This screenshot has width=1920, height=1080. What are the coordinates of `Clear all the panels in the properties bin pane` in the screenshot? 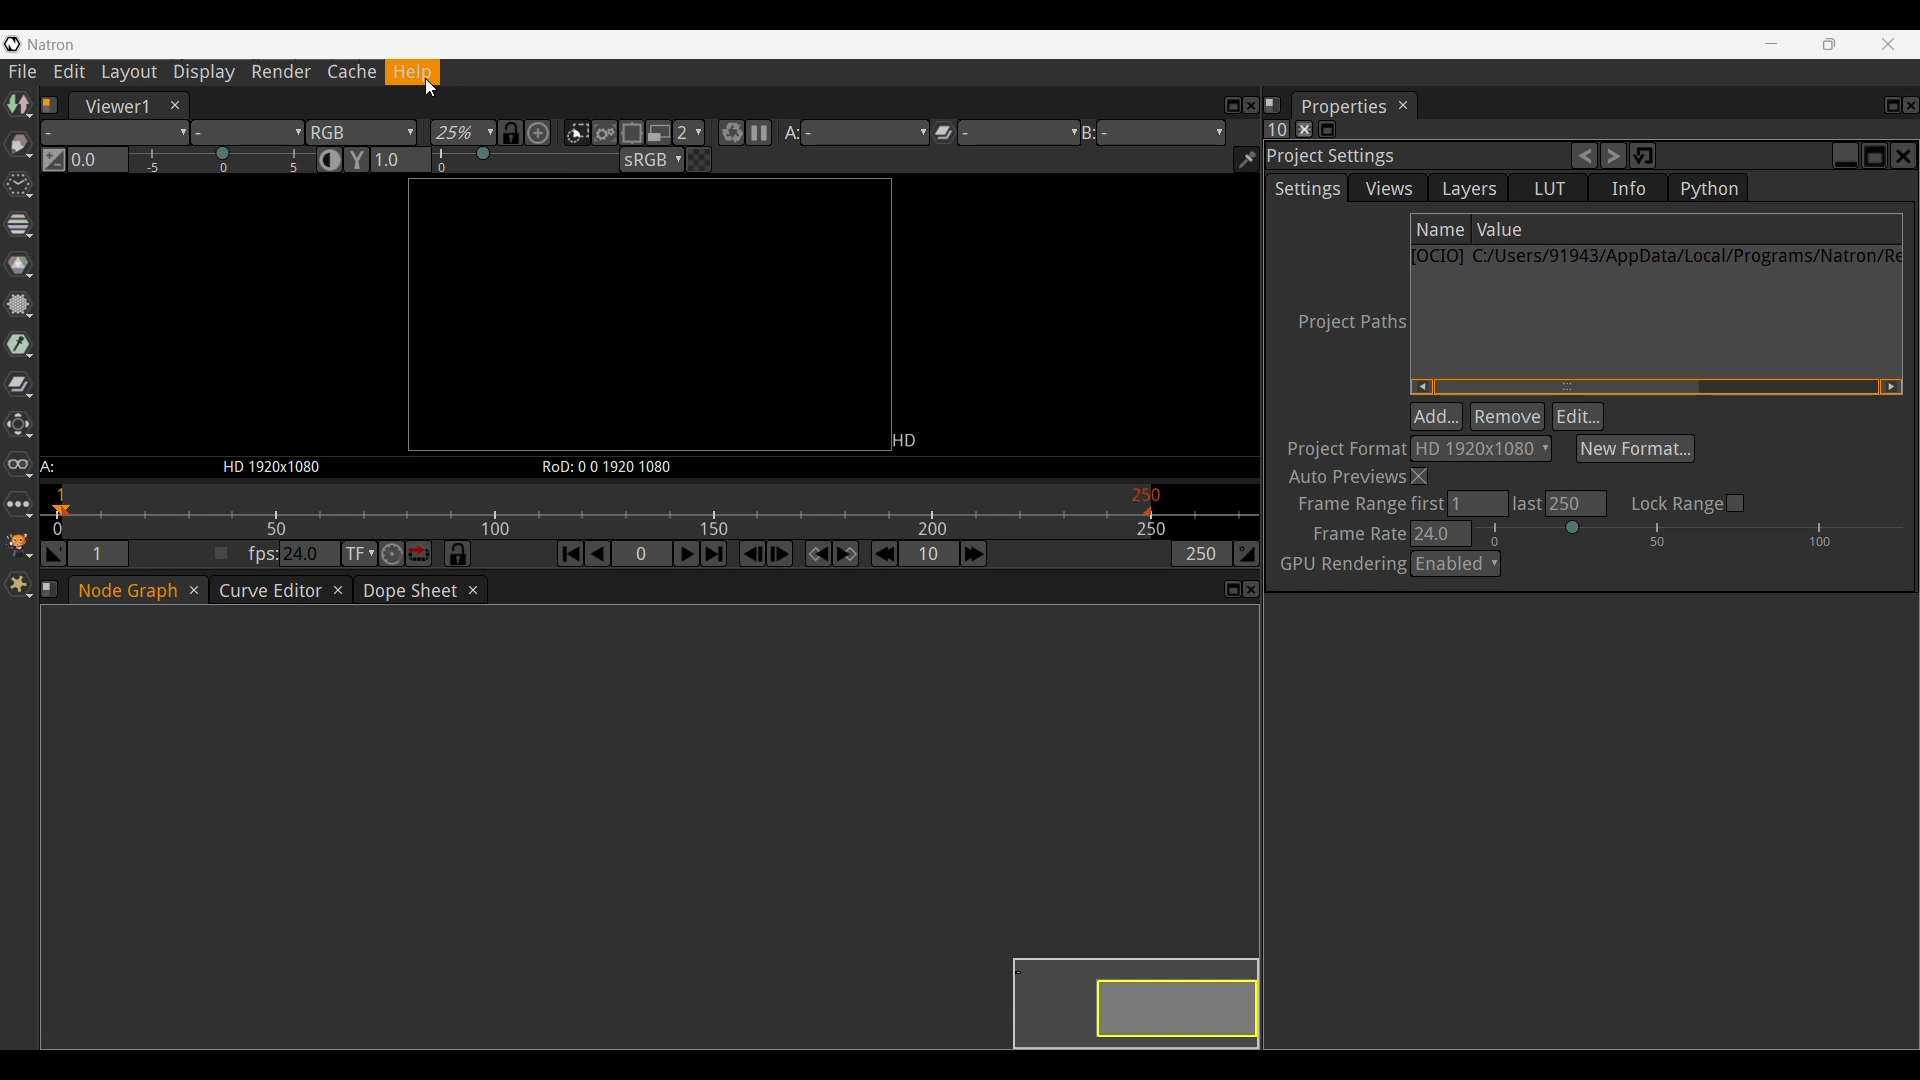 It's located at (1304, 129).